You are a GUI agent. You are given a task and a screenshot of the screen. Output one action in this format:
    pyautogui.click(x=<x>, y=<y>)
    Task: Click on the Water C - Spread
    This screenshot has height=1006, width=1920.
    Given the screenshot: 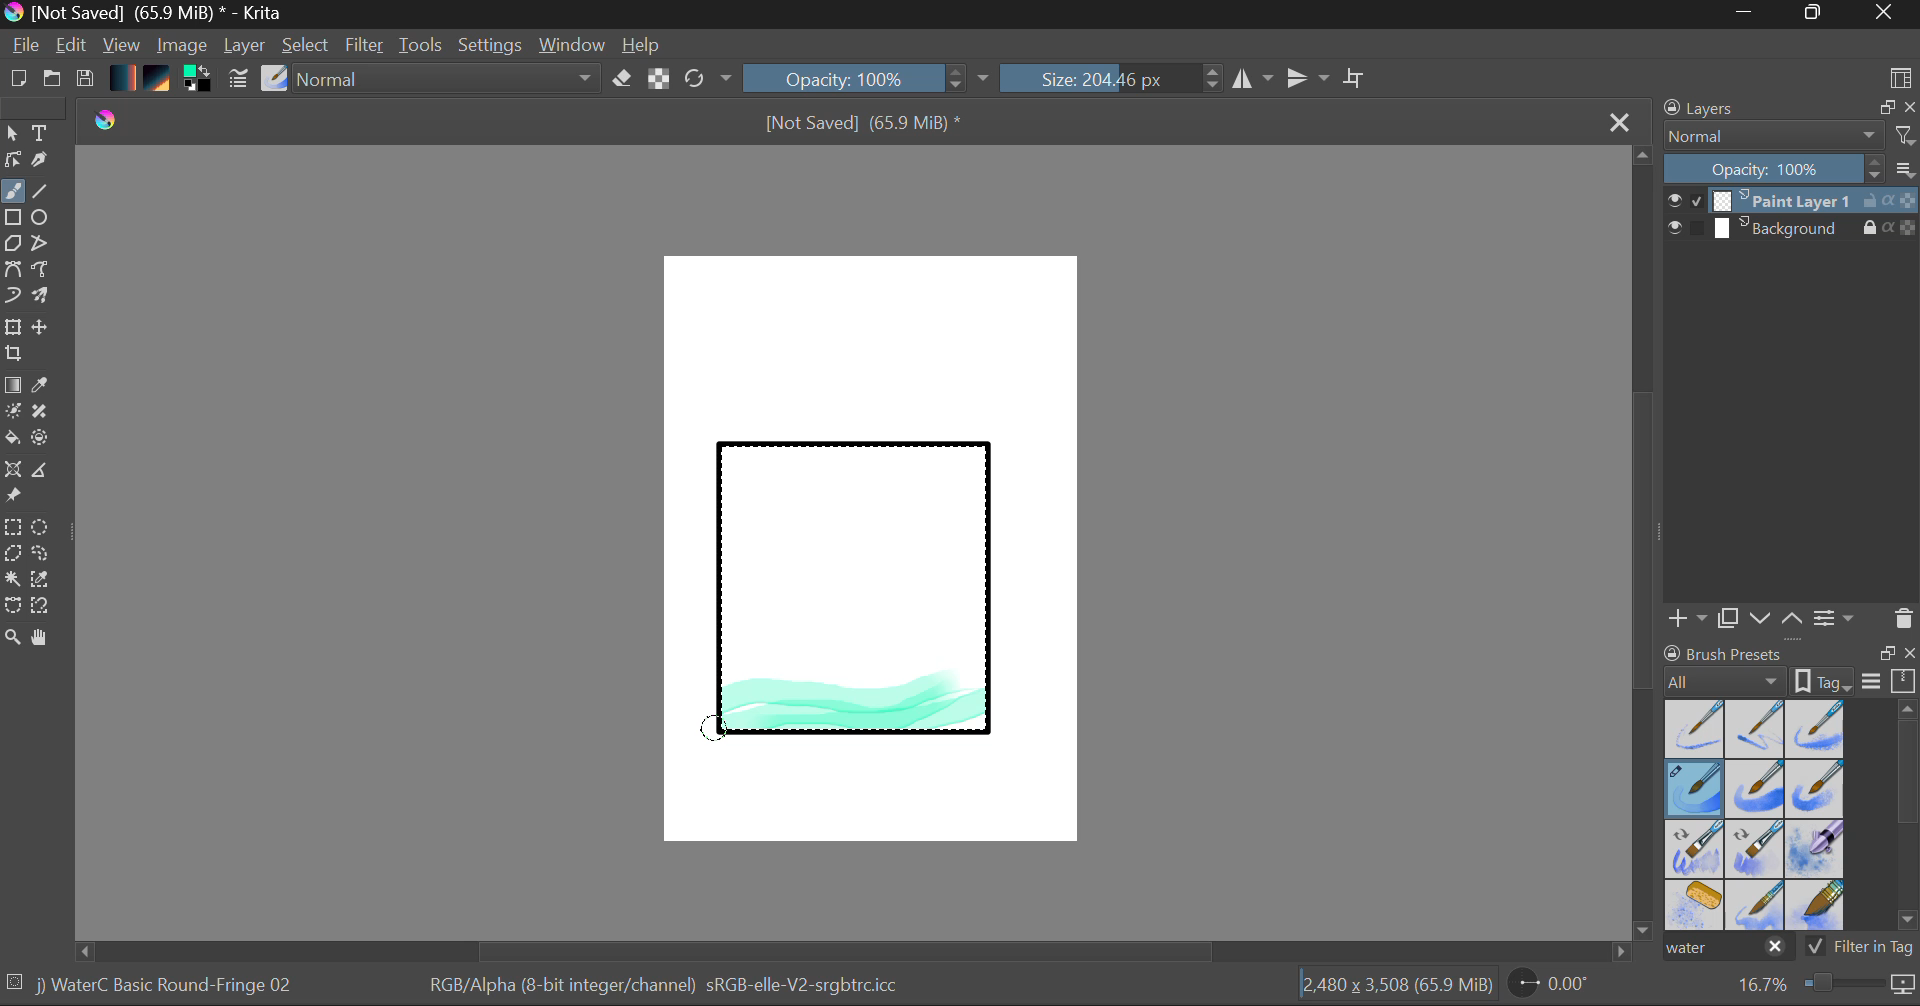 What is the action you would take?
    pyautogui.click(x=1757, y=905)
    